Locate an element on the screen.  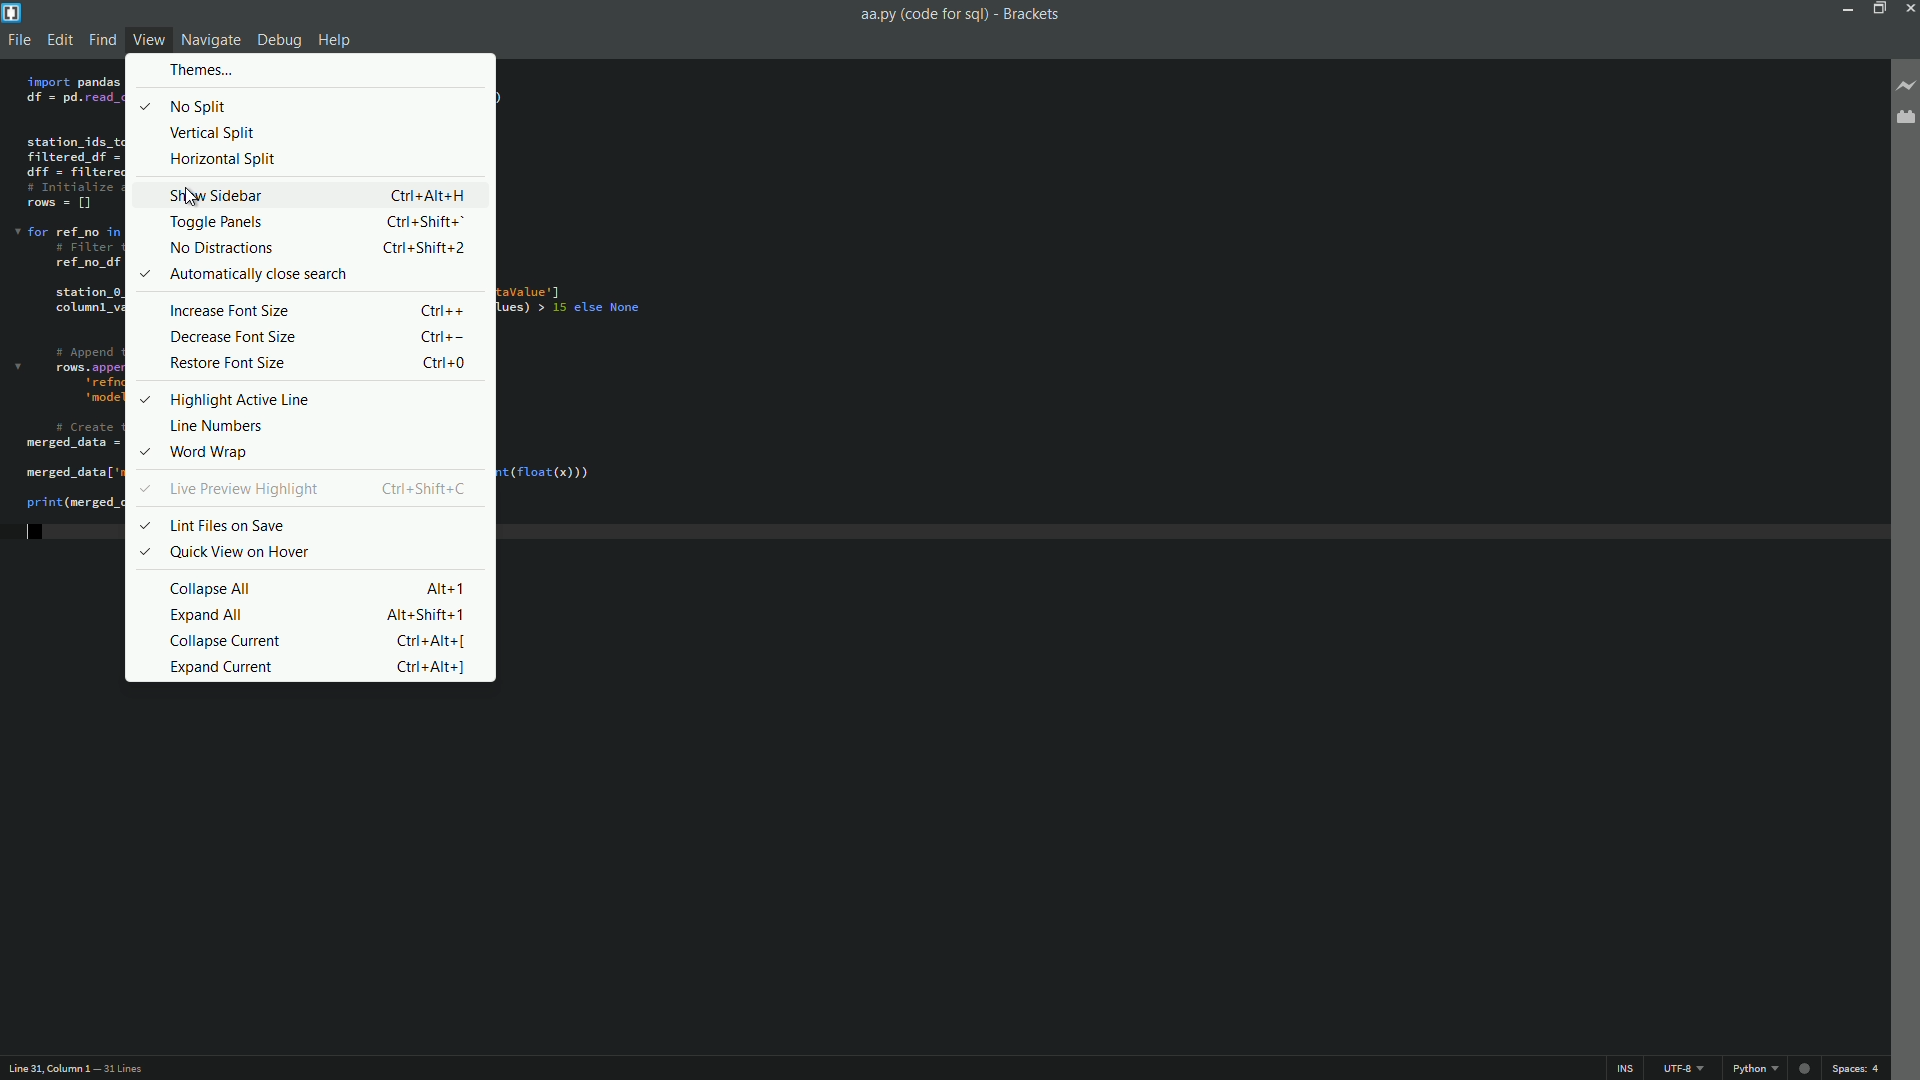
aa.py (code for sq) - Brackets is located at coordinates (961, 17).